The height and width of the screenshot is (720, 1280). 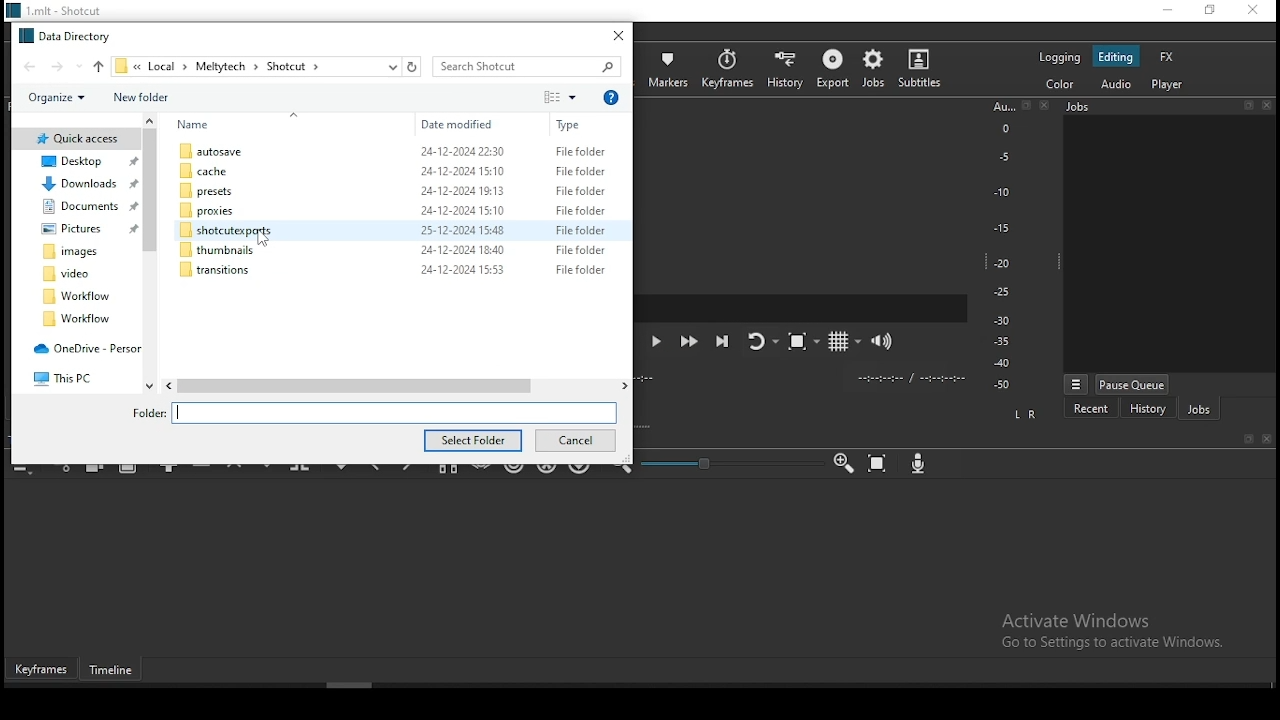 What do you see at coordinates (63, 10) in the screenshot?
I see `1.mlt Shortcut` at bounding box center [63, 10].